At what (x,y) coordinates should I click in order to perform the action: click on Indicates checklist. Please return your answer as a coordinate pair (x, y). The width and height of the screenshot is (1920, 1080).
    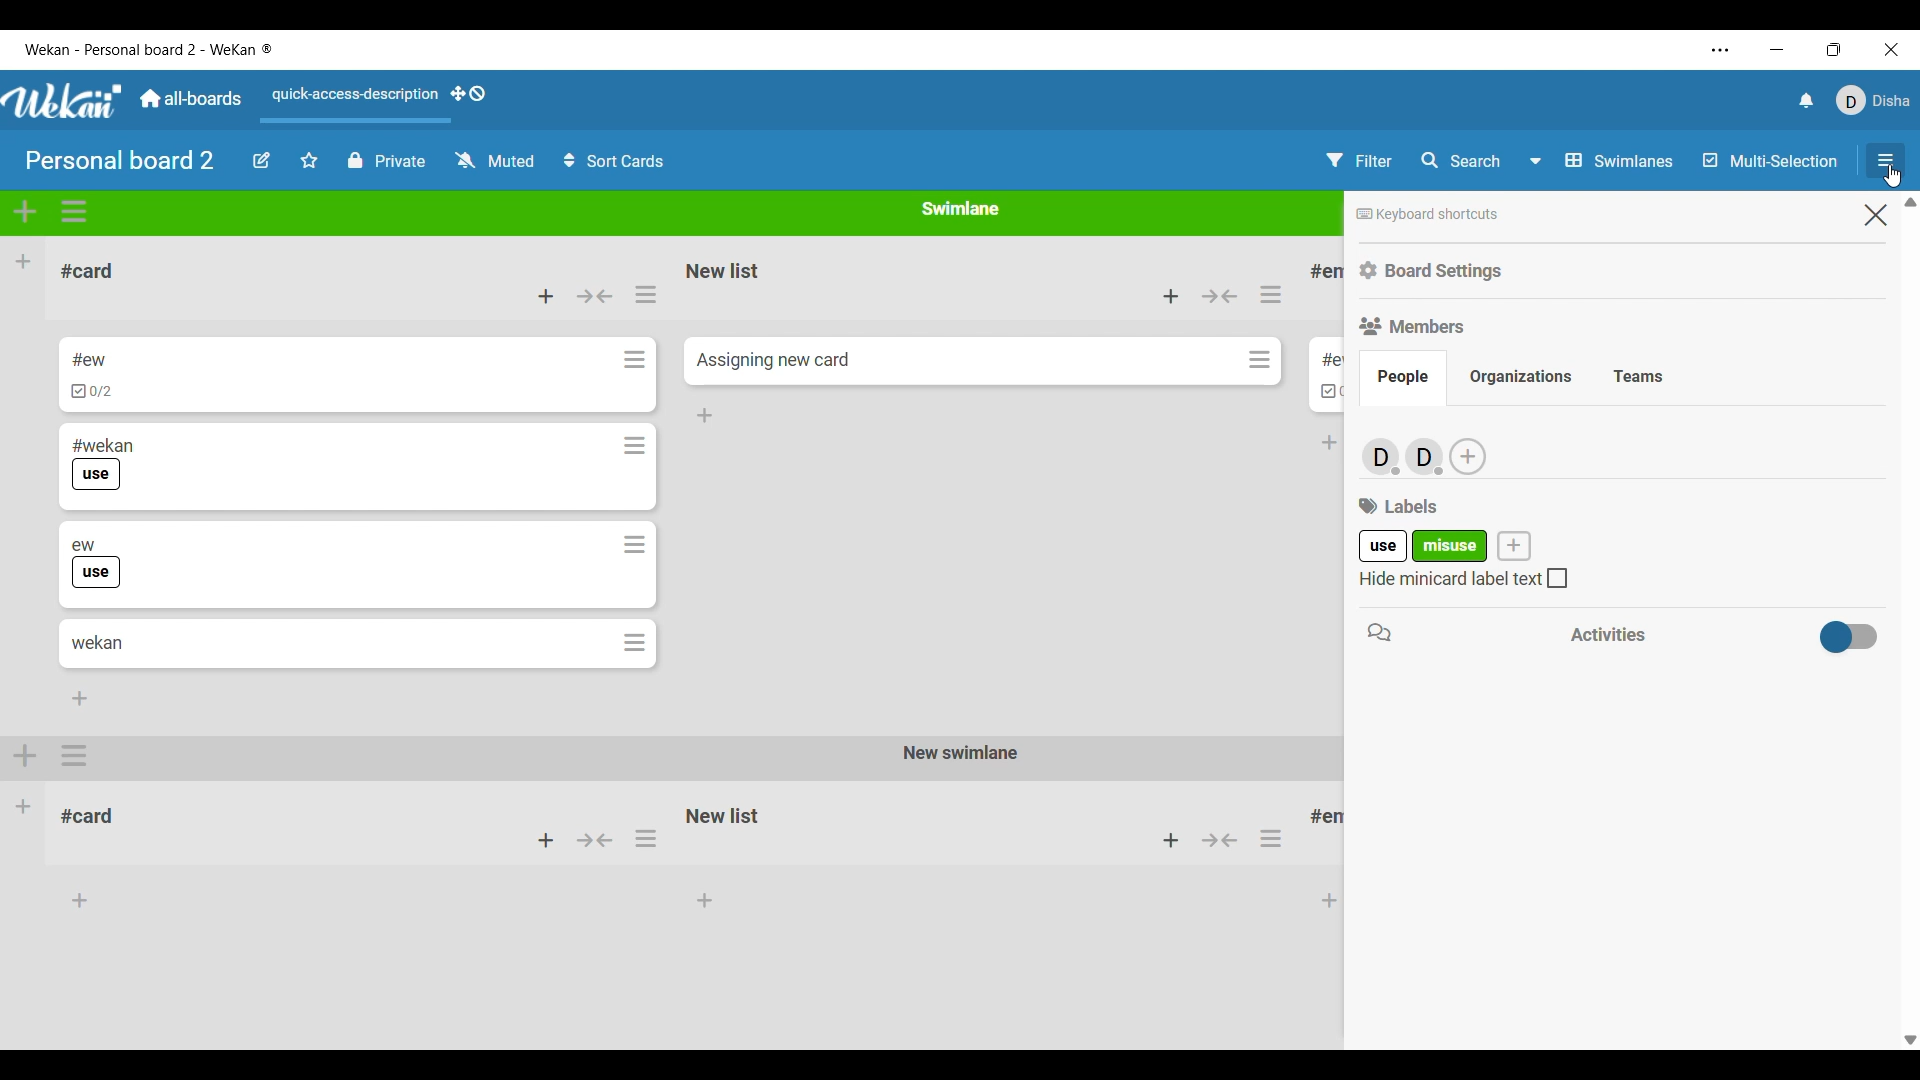
    Looking at the image, I should click on (1331, 392).